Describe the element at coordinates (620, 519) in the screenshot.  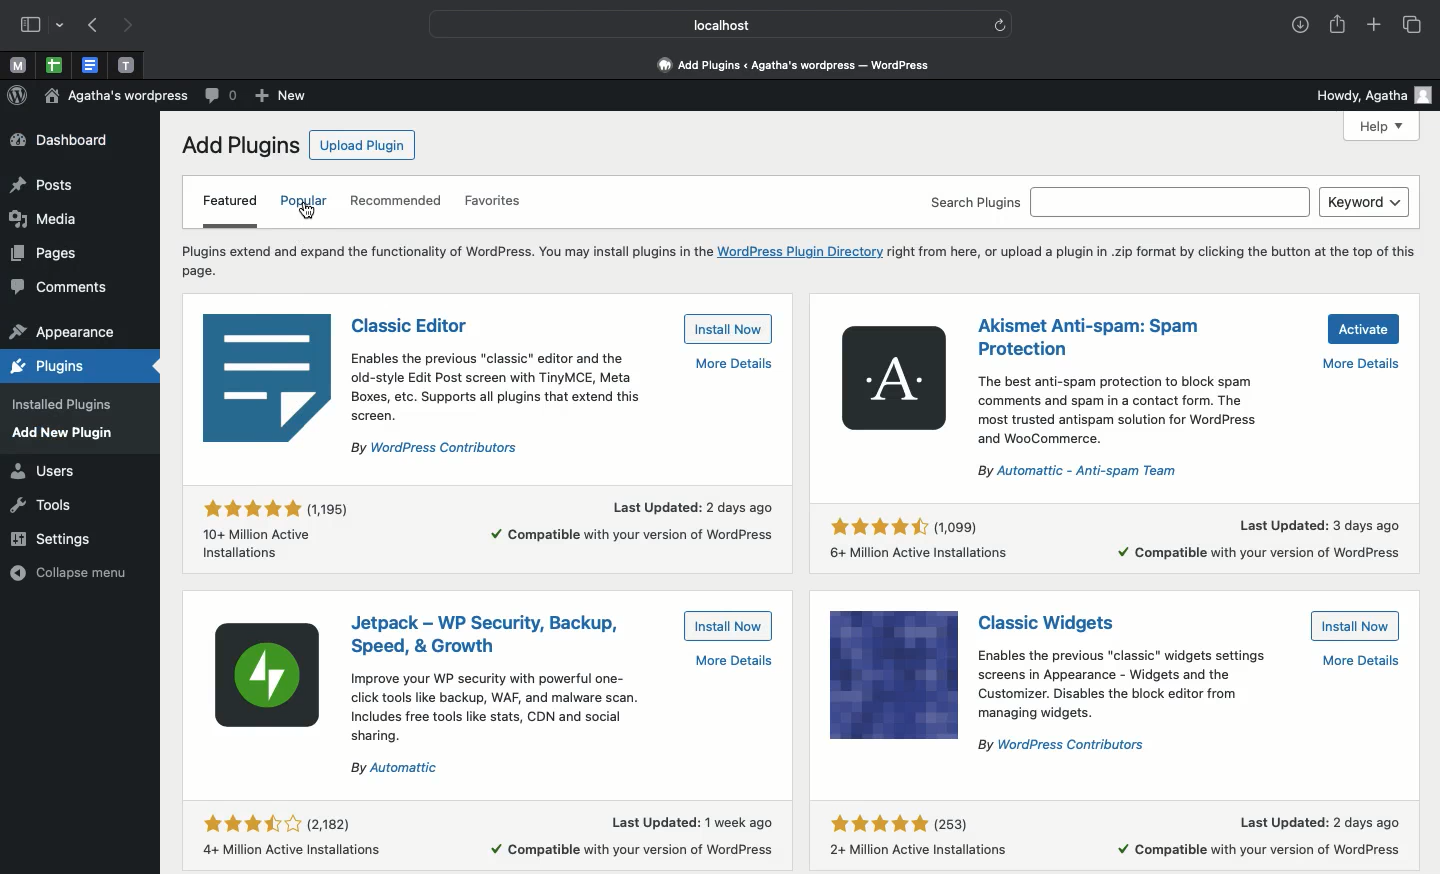
I see `More details` at that location.